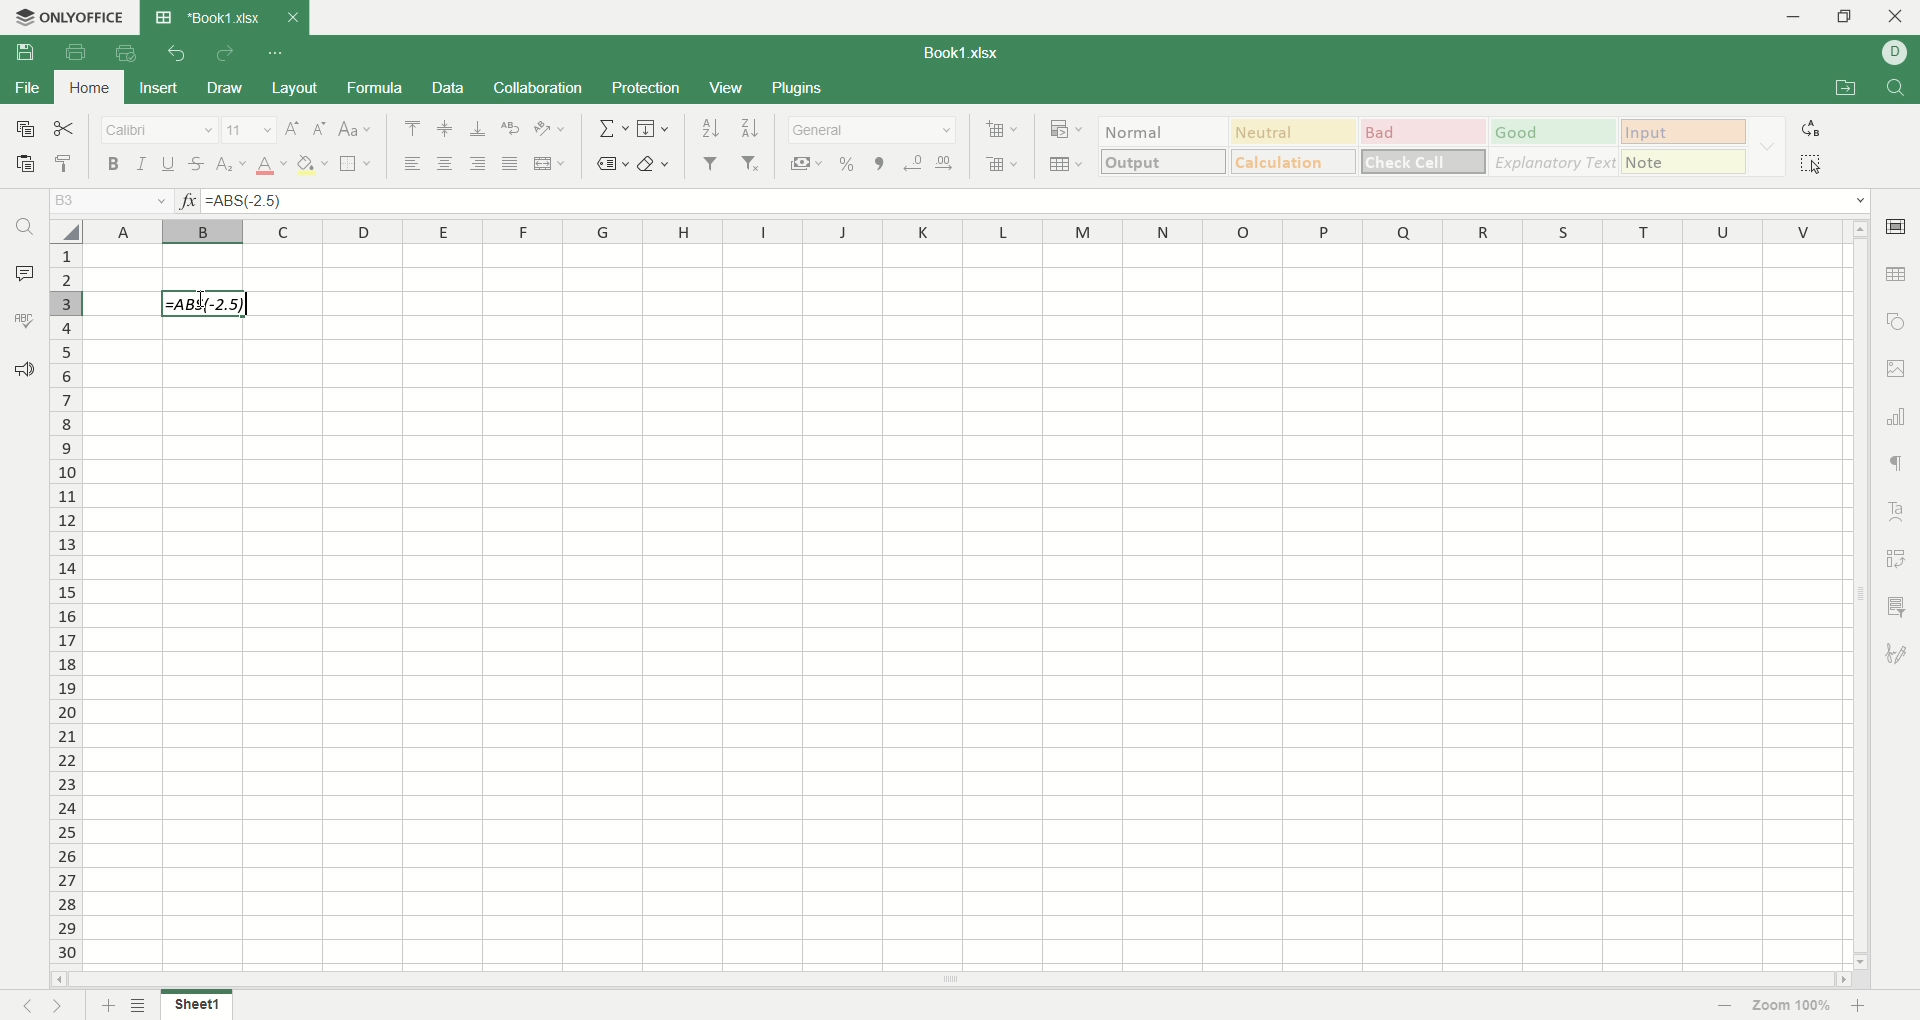 The width and height of the screenshot is (1920, 1020). I want to click on formula, so click(377, 87).